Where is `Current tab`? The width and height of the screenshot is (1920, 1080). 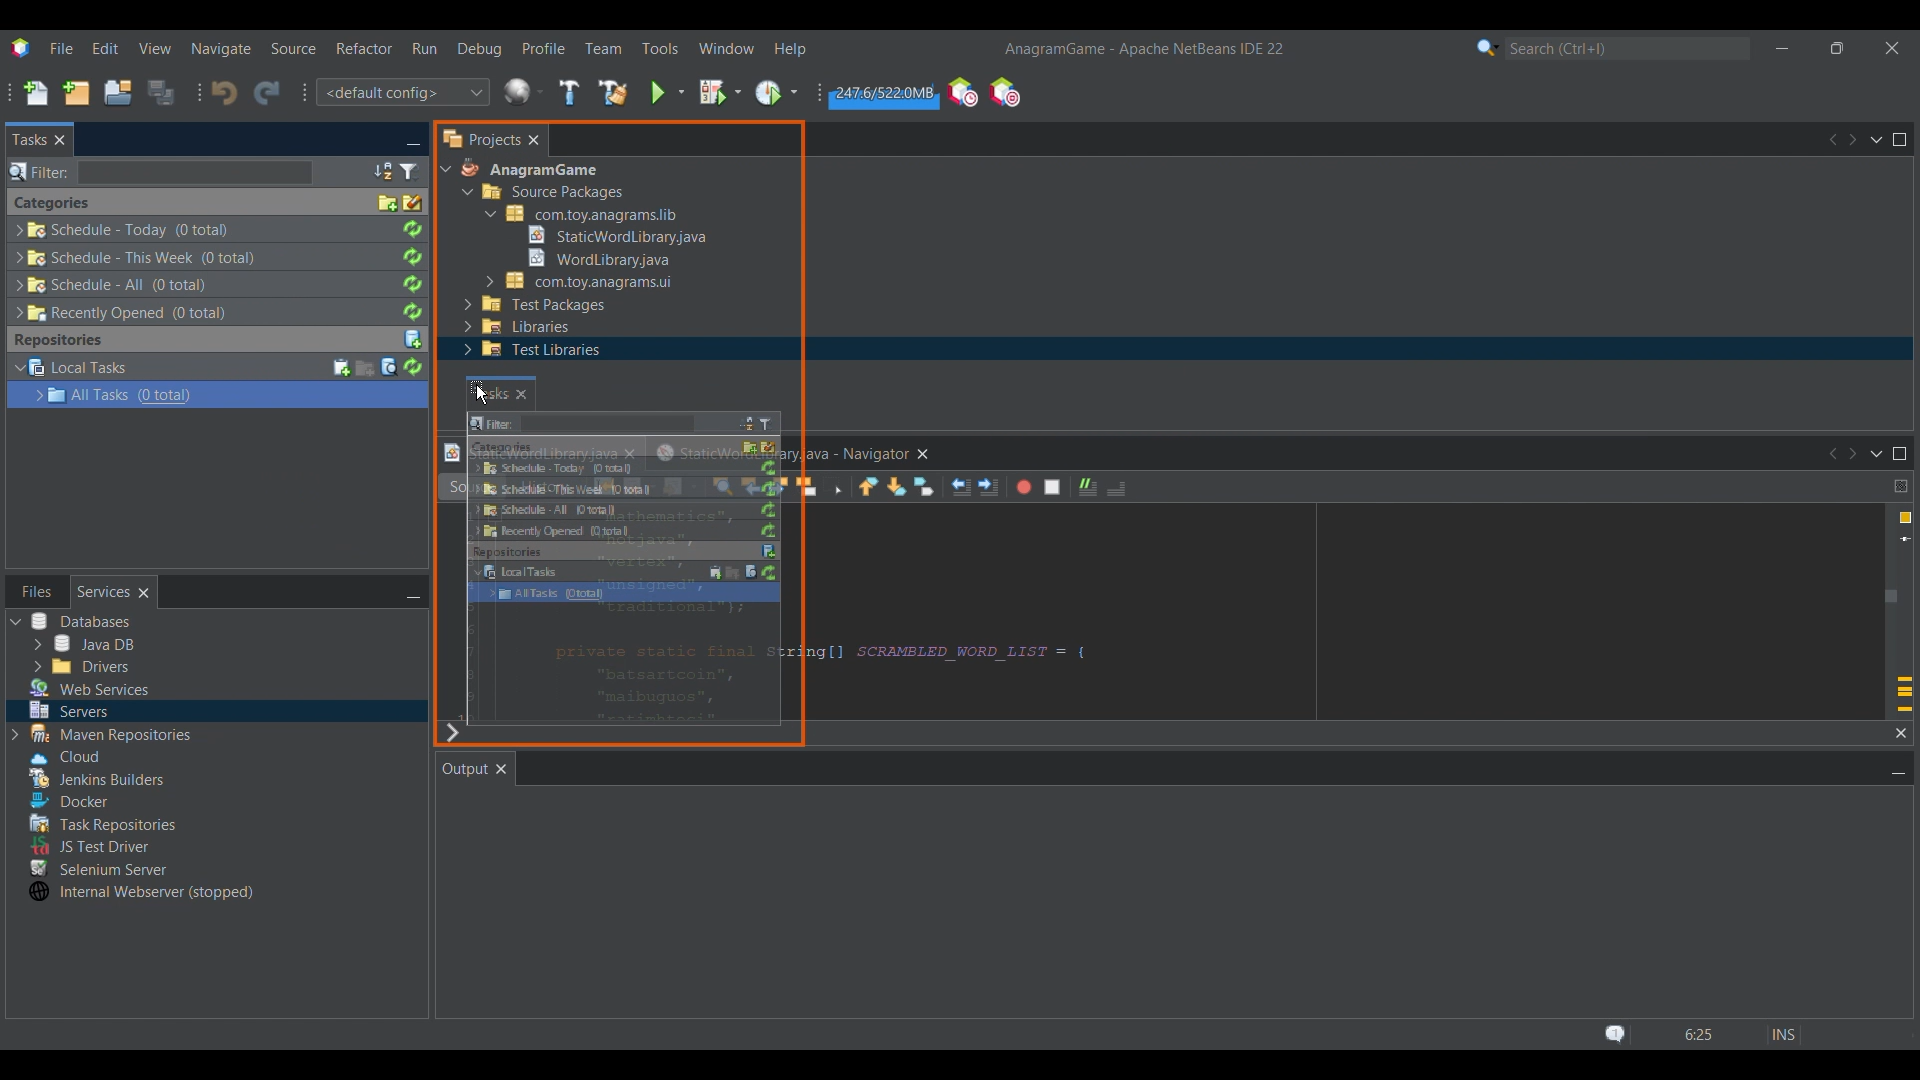
Current tab is located at coordinates (30, 140).